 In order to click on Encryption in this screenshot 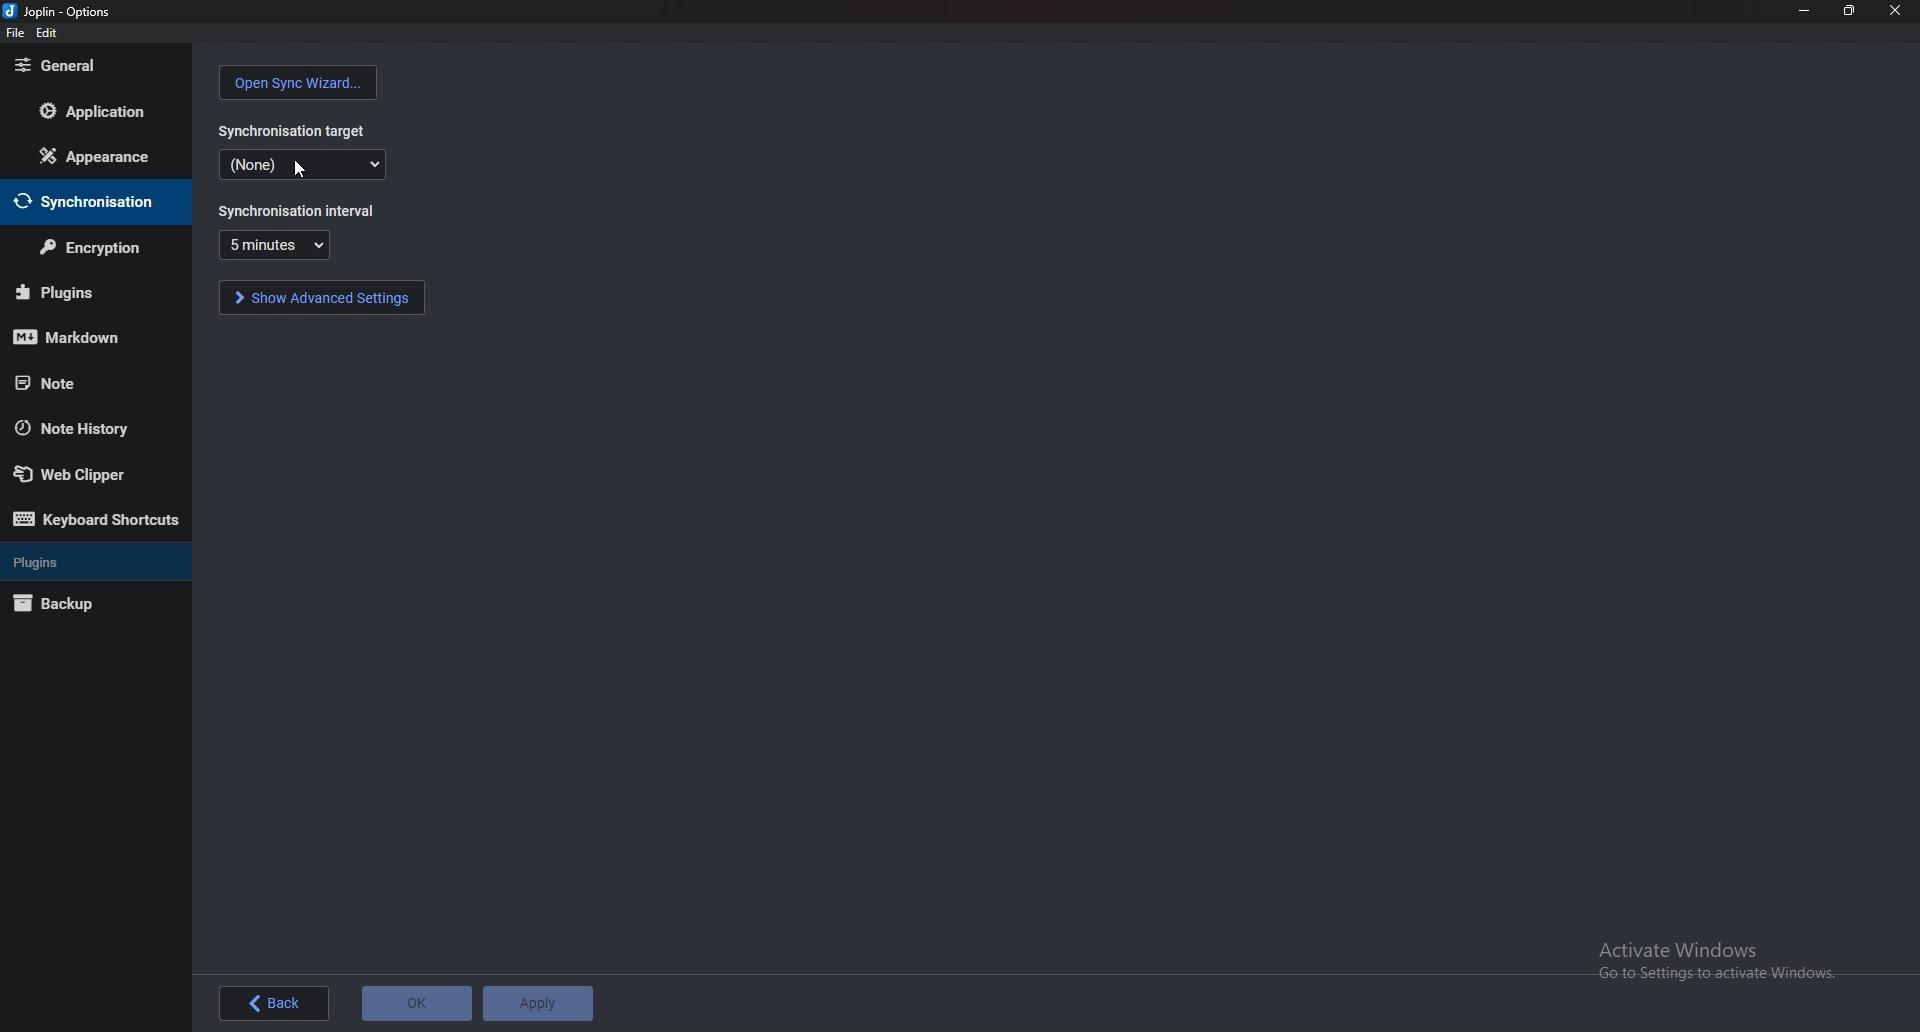, I will do `click(90, 249)`.